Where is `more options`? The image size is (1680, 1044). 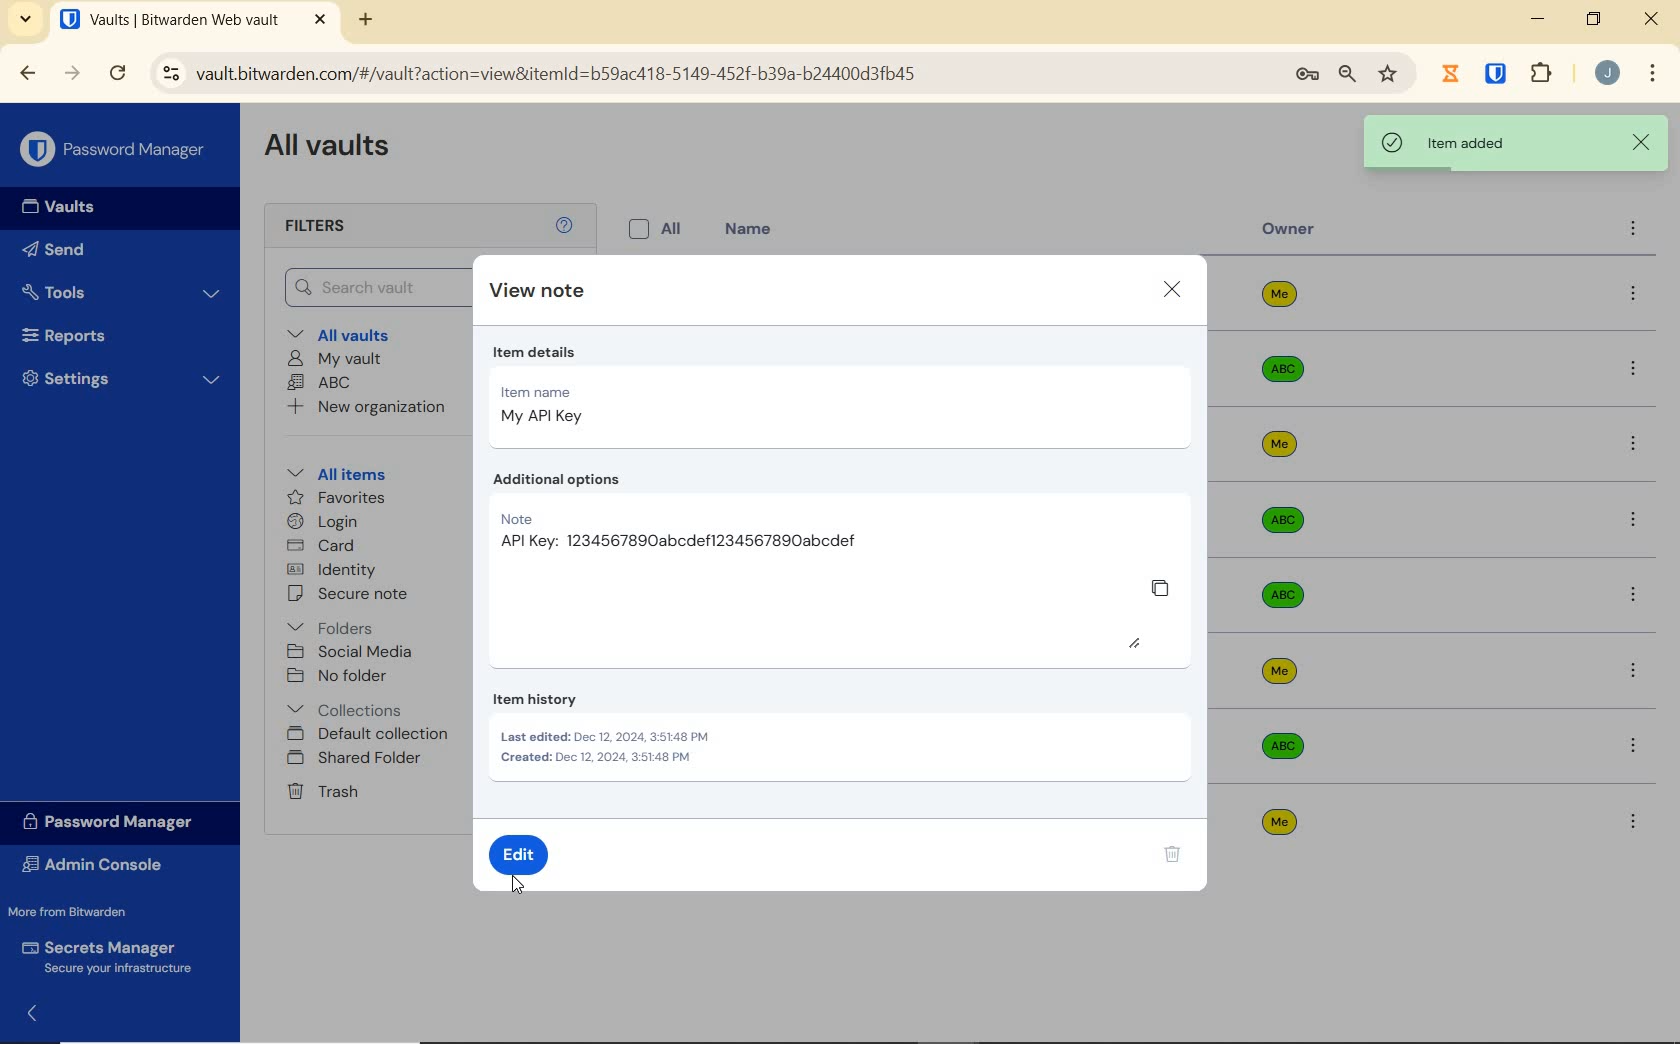 more options is located at coordinates (1635, 595).